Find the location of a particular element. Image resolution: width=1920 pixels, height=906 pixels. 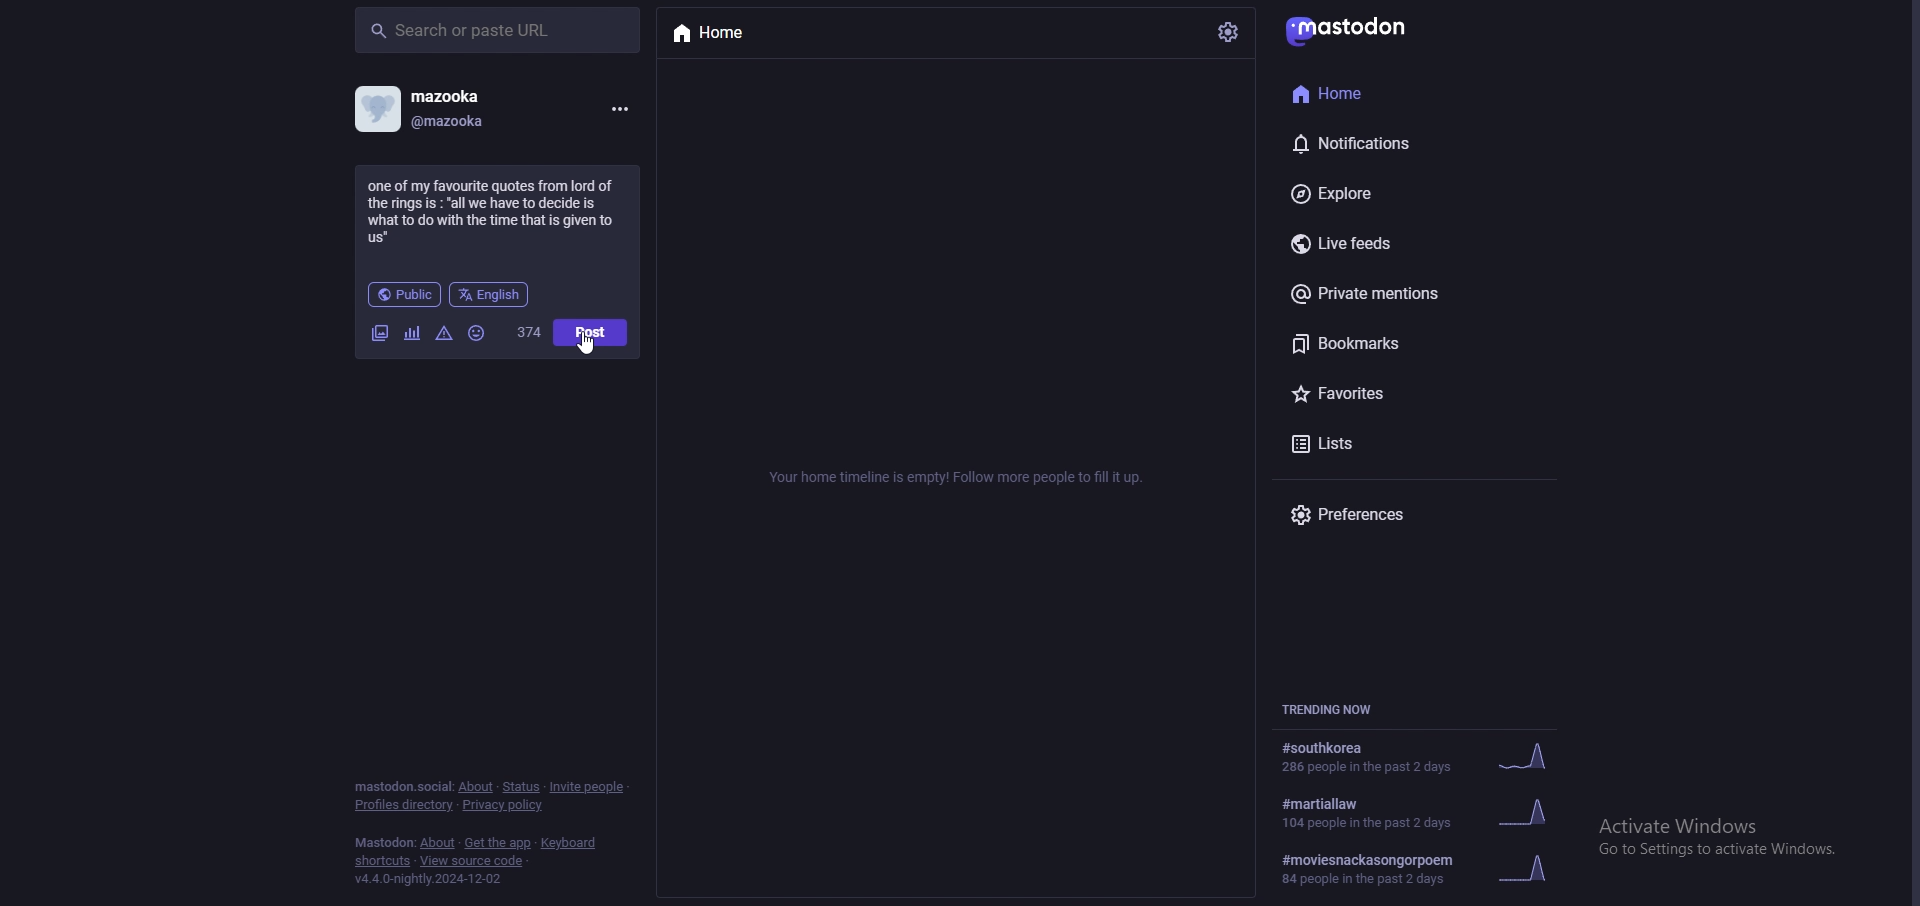

invite people is located at coordinates (590, 786).